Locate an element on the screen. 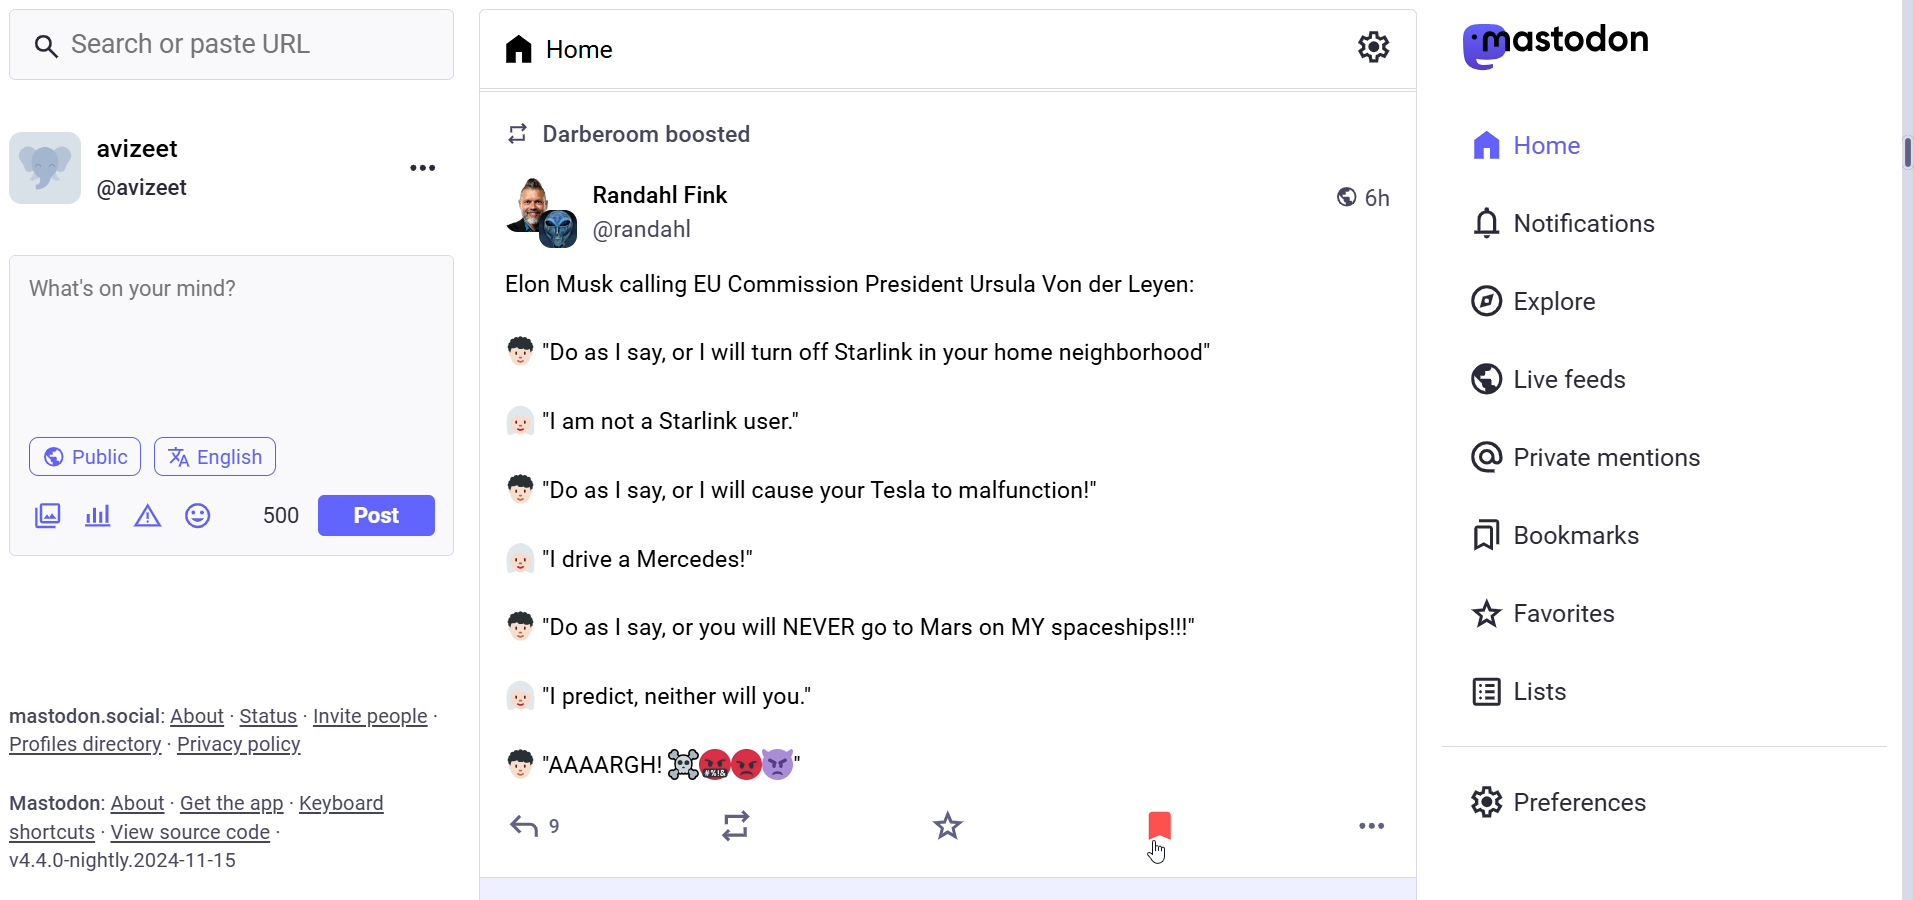 This screenshot has width=1914, height=900. View Source Code is located at coordinates (194, 832).